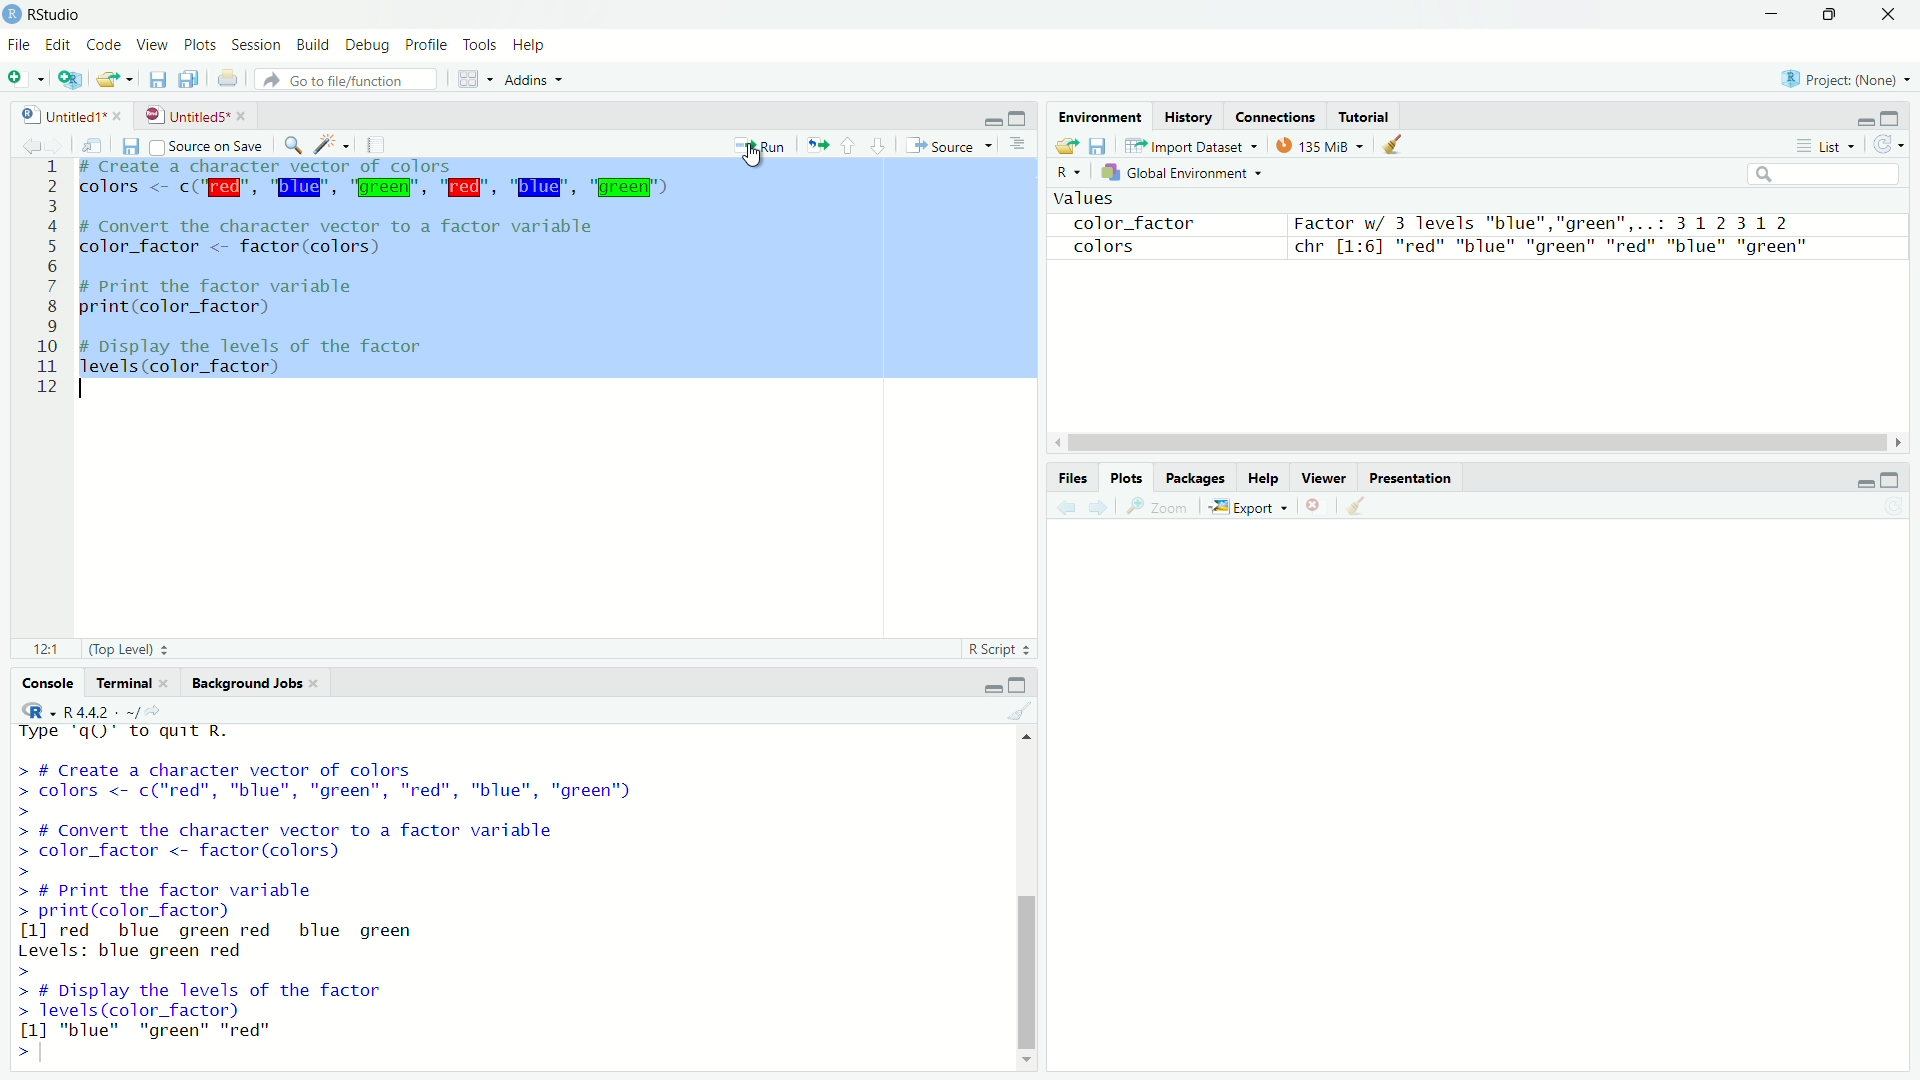 This screenshot has height=1080, width=1920. I want to click on # Print the factor variable
print(color_factor), so click(249, 296).